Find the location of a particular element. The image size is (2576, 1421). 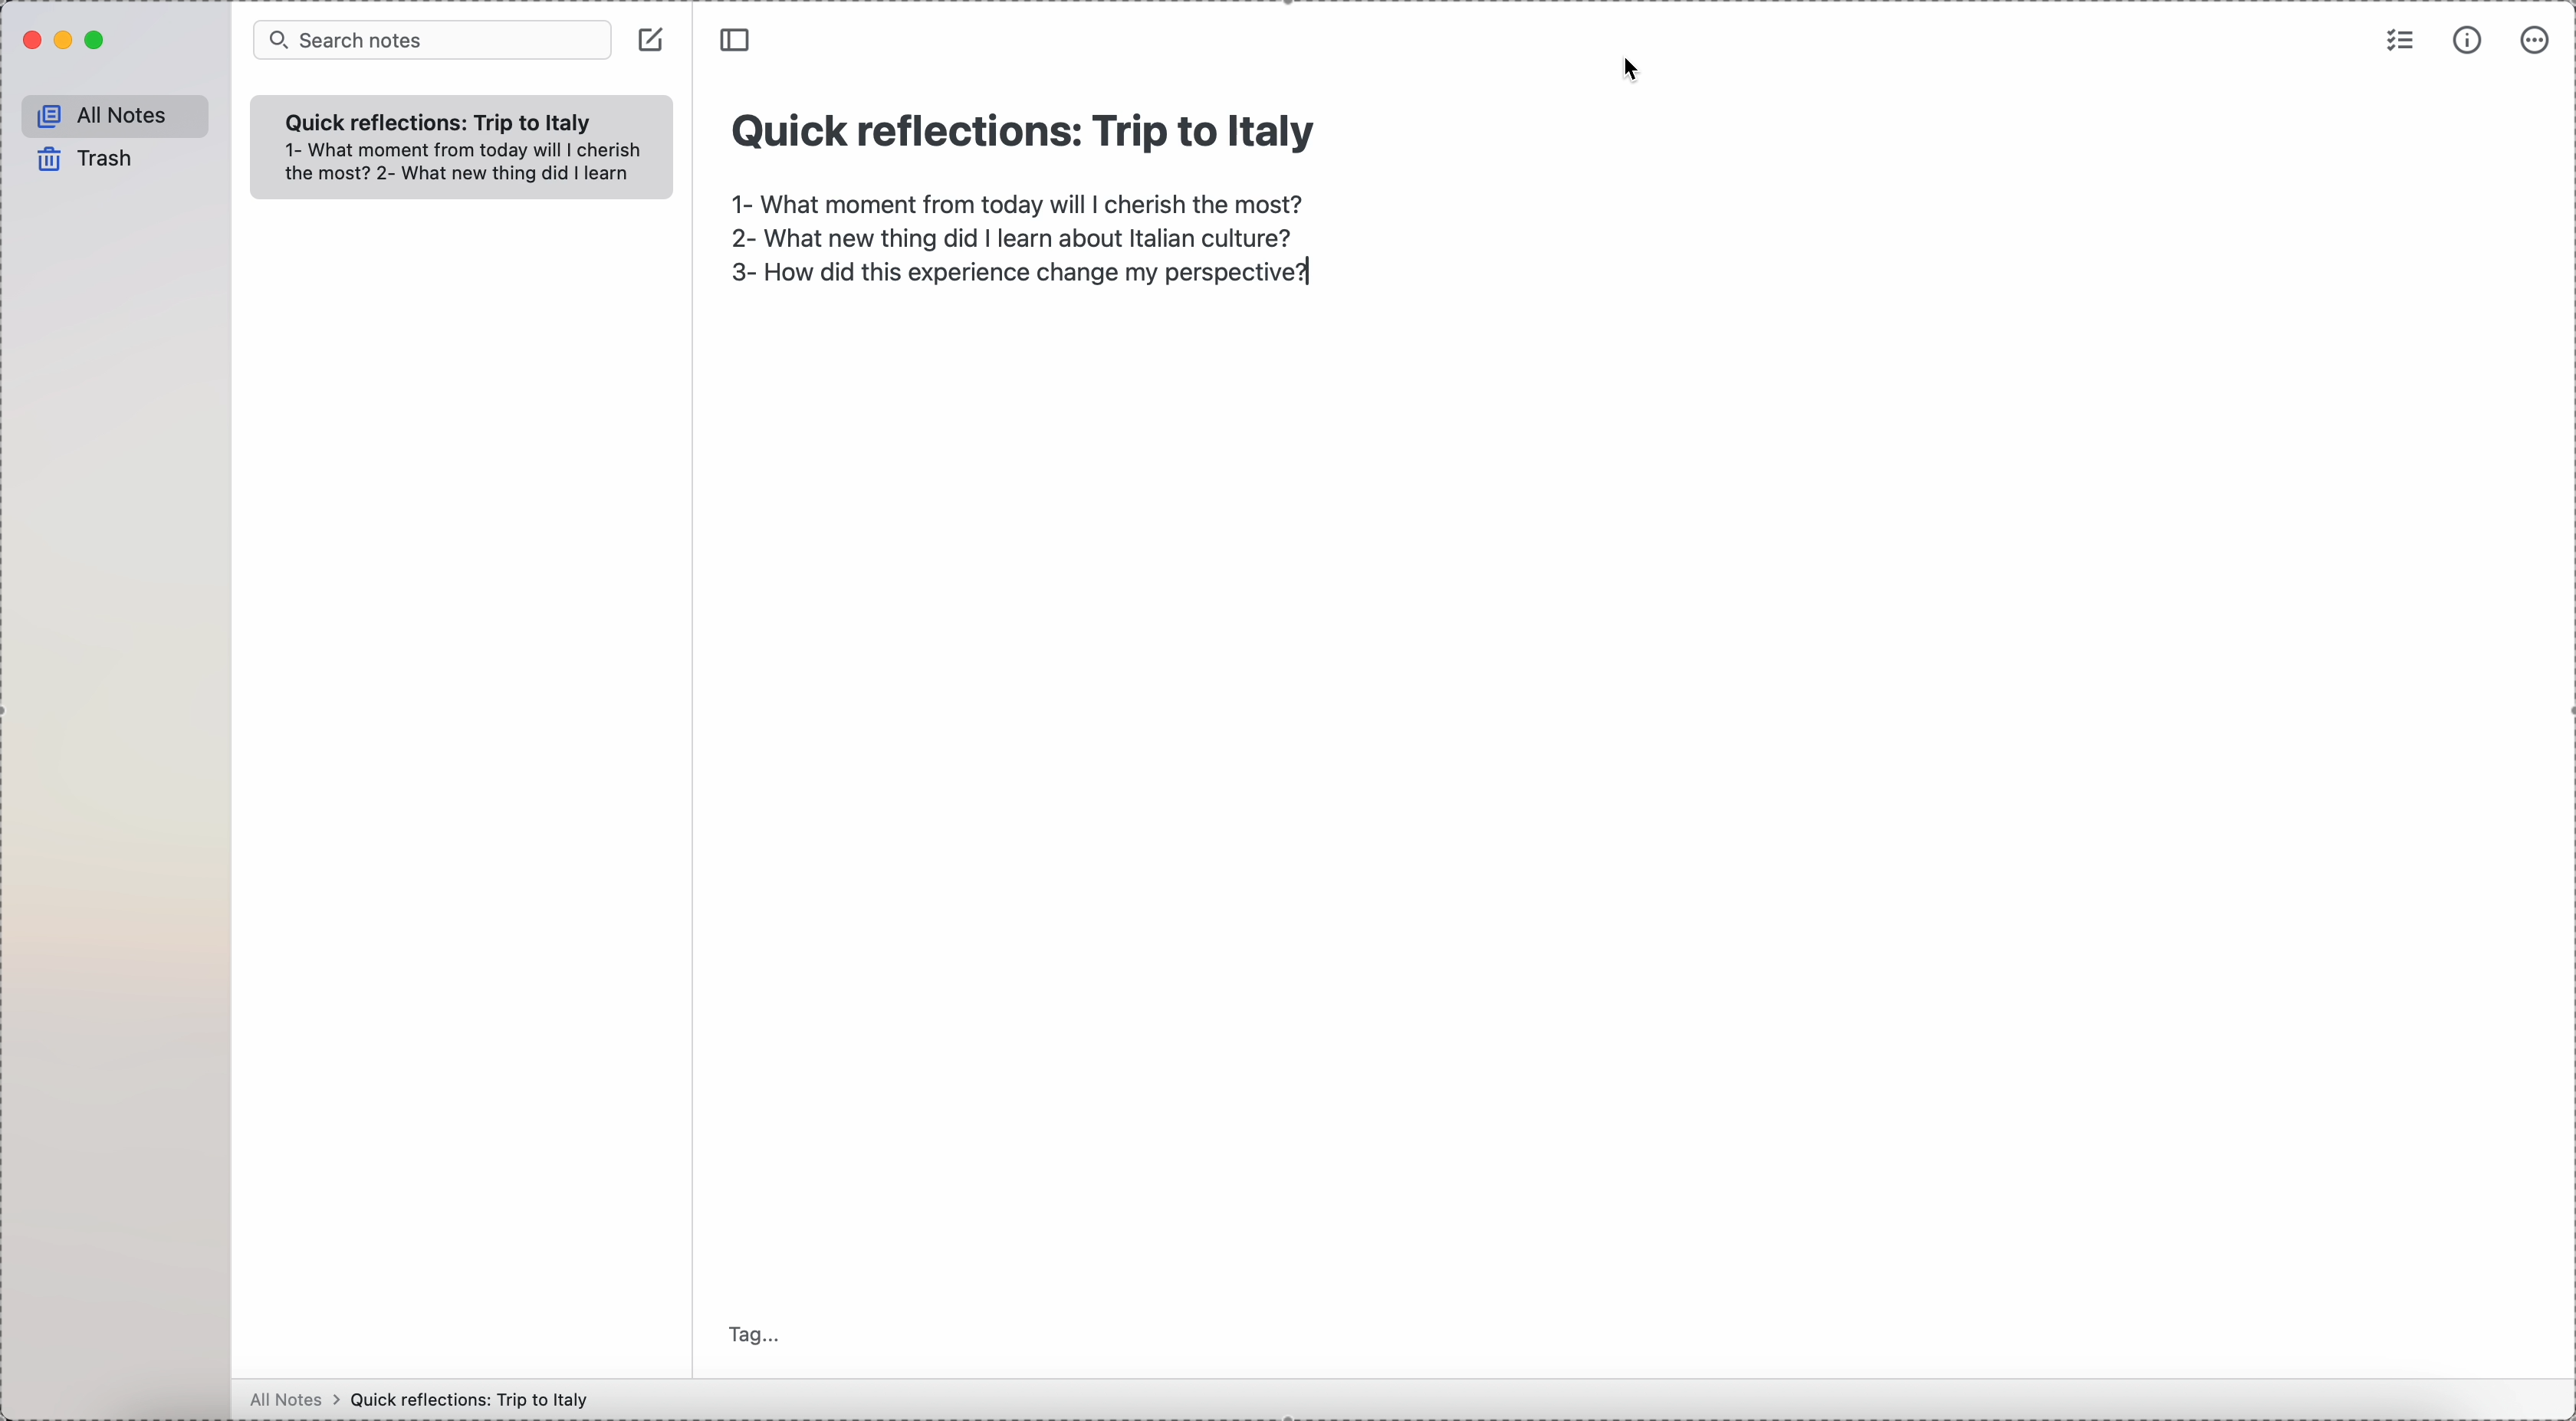

metrics is located at coordinates (2470, 39).